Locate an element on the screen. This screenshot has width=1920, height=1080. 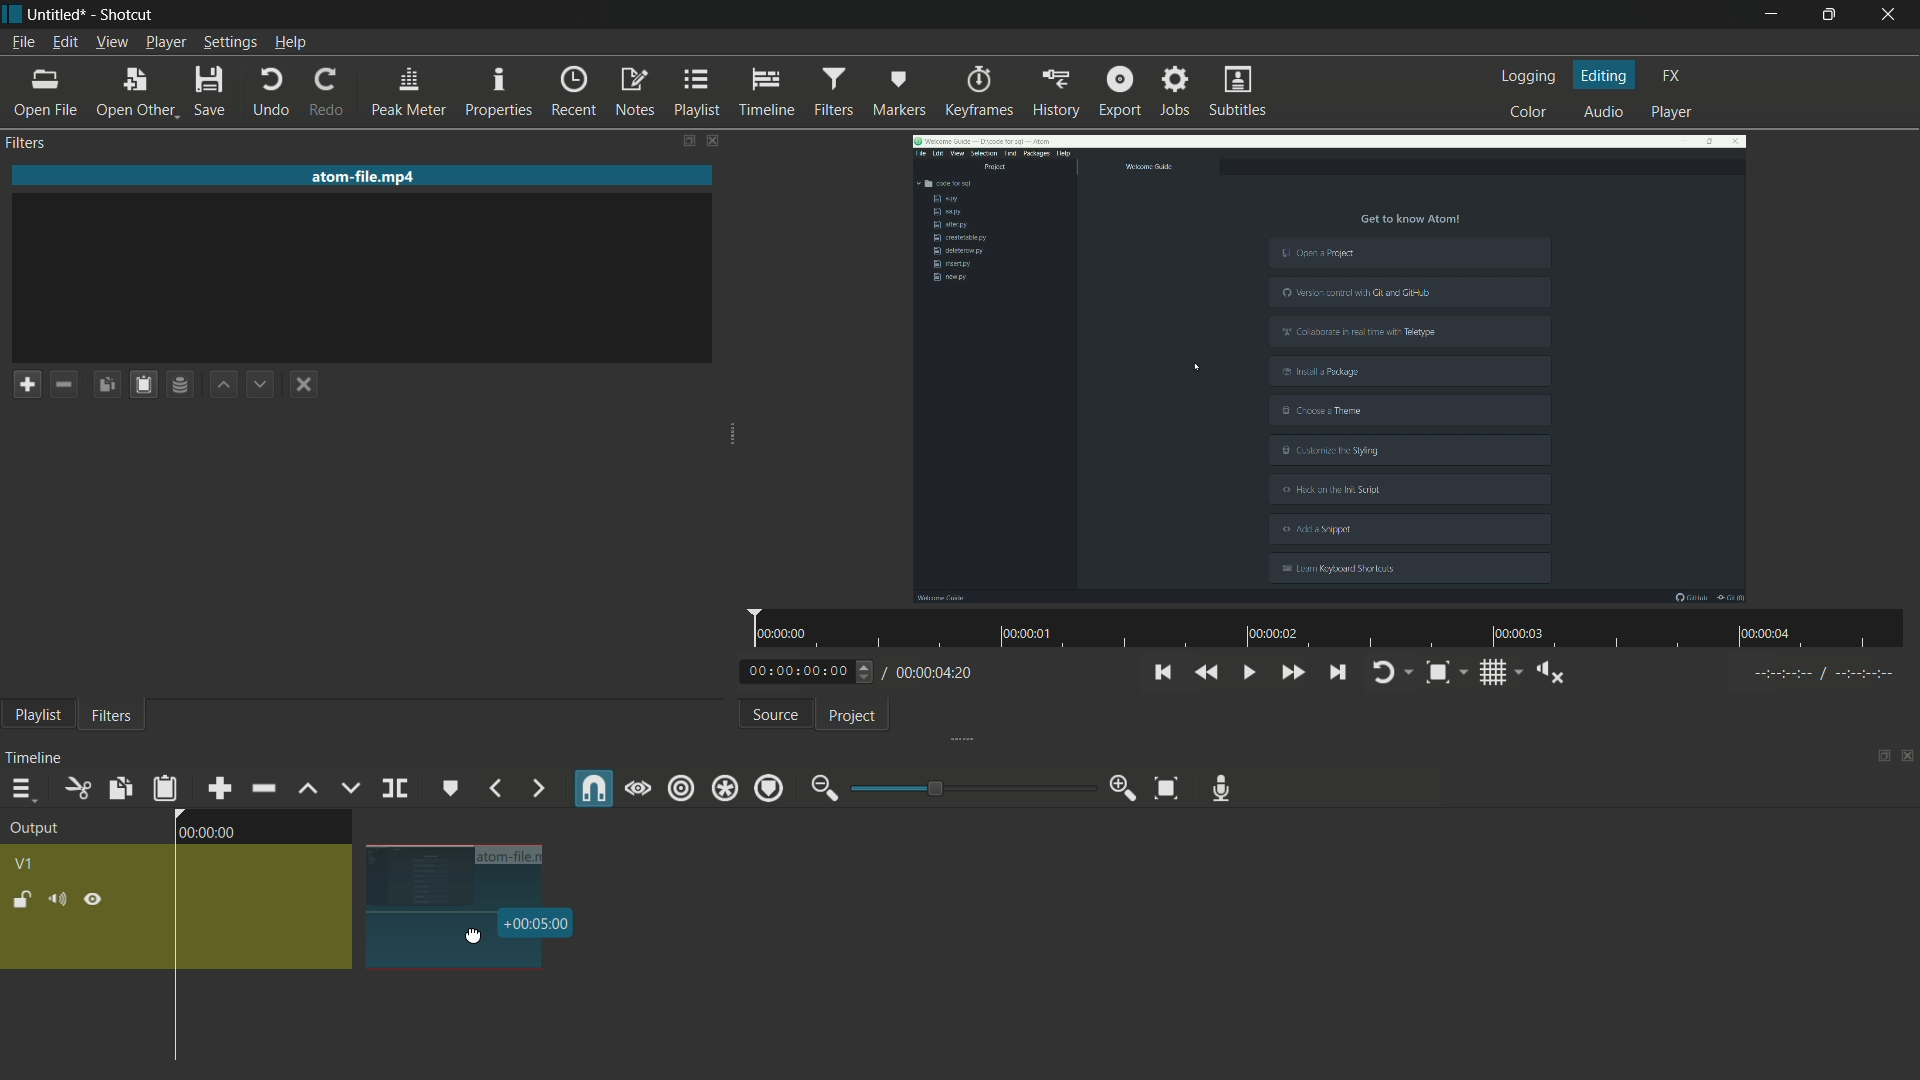
scrub while dragging is located at coordinates (638, 788).